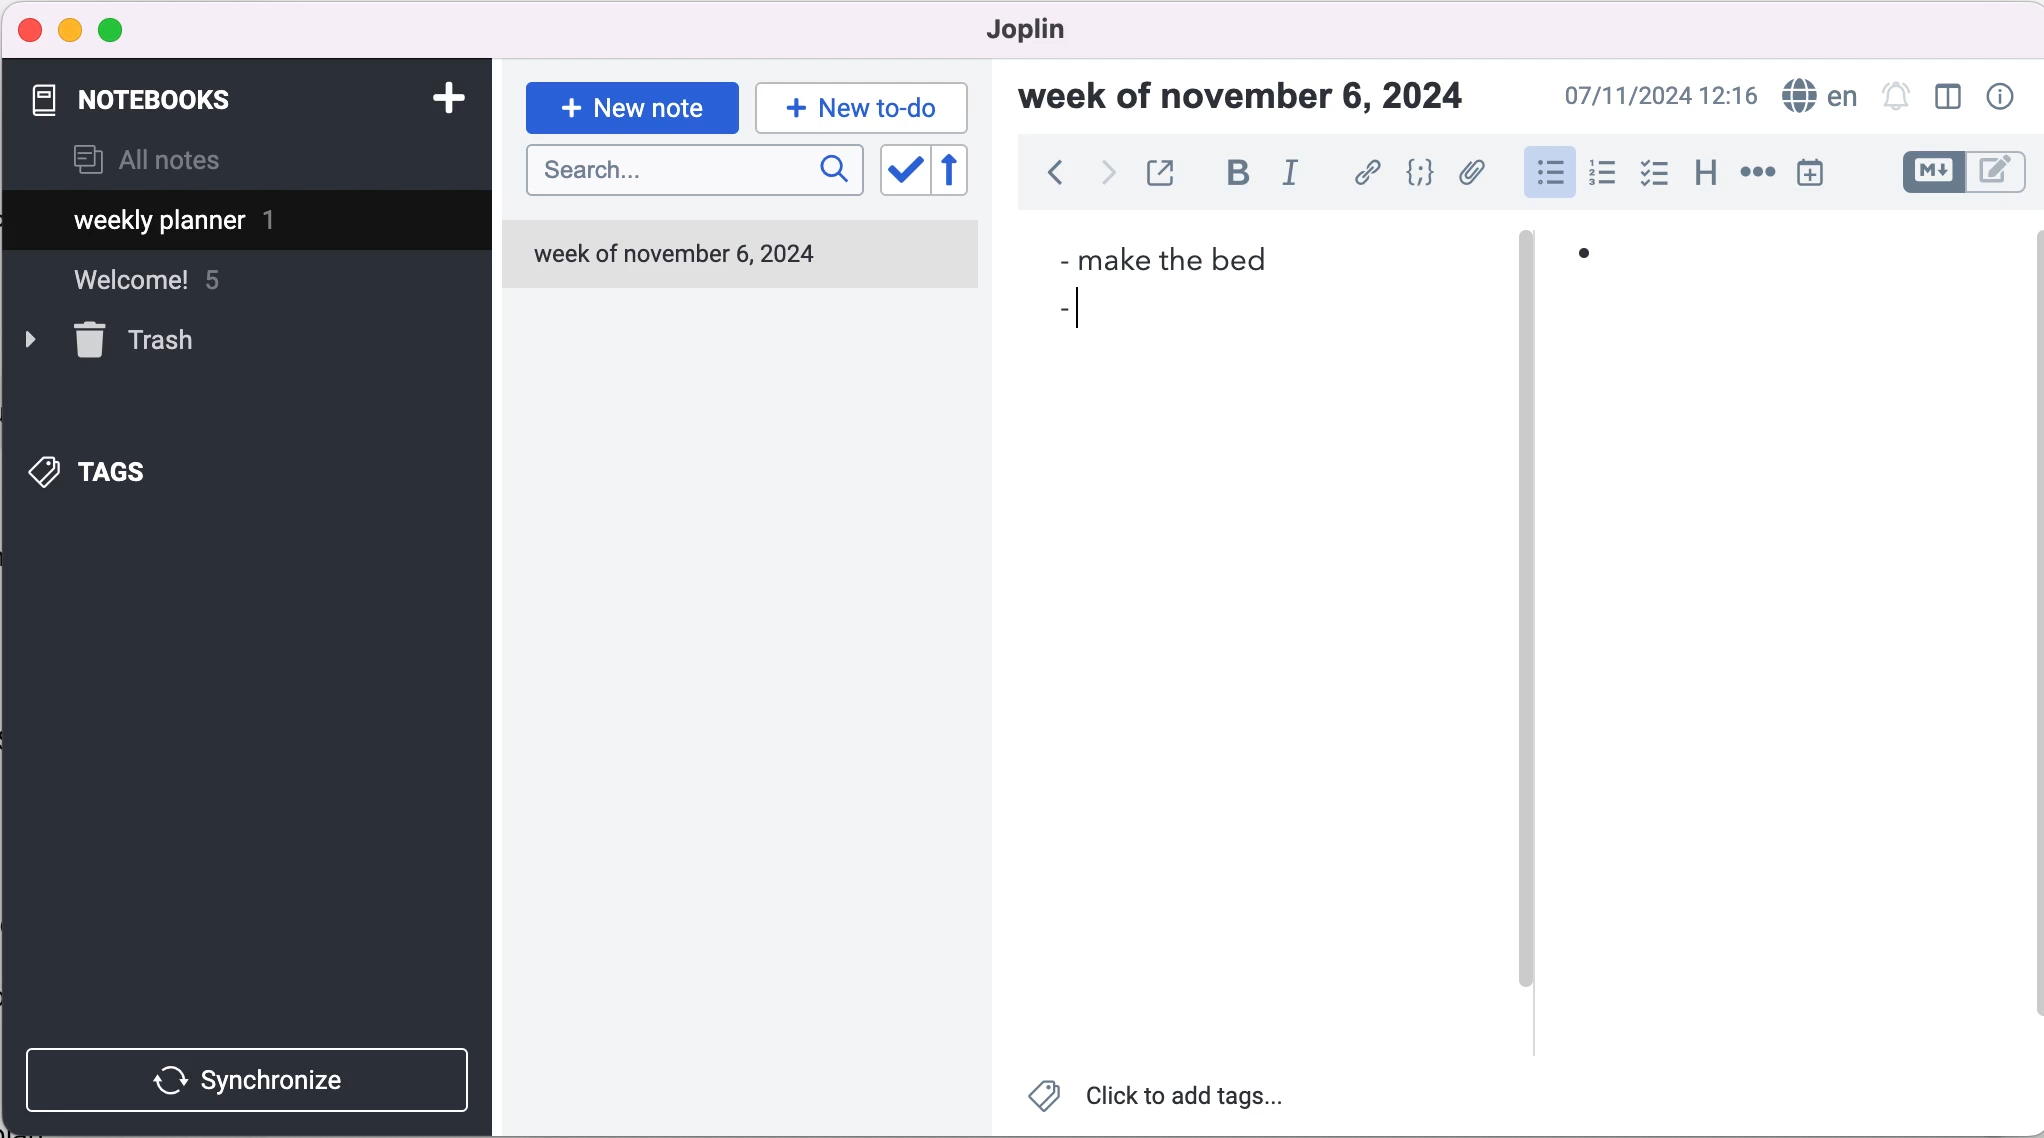  Describe the element at coordinates (31, 29) in the screenshot. I see `close` at that location.